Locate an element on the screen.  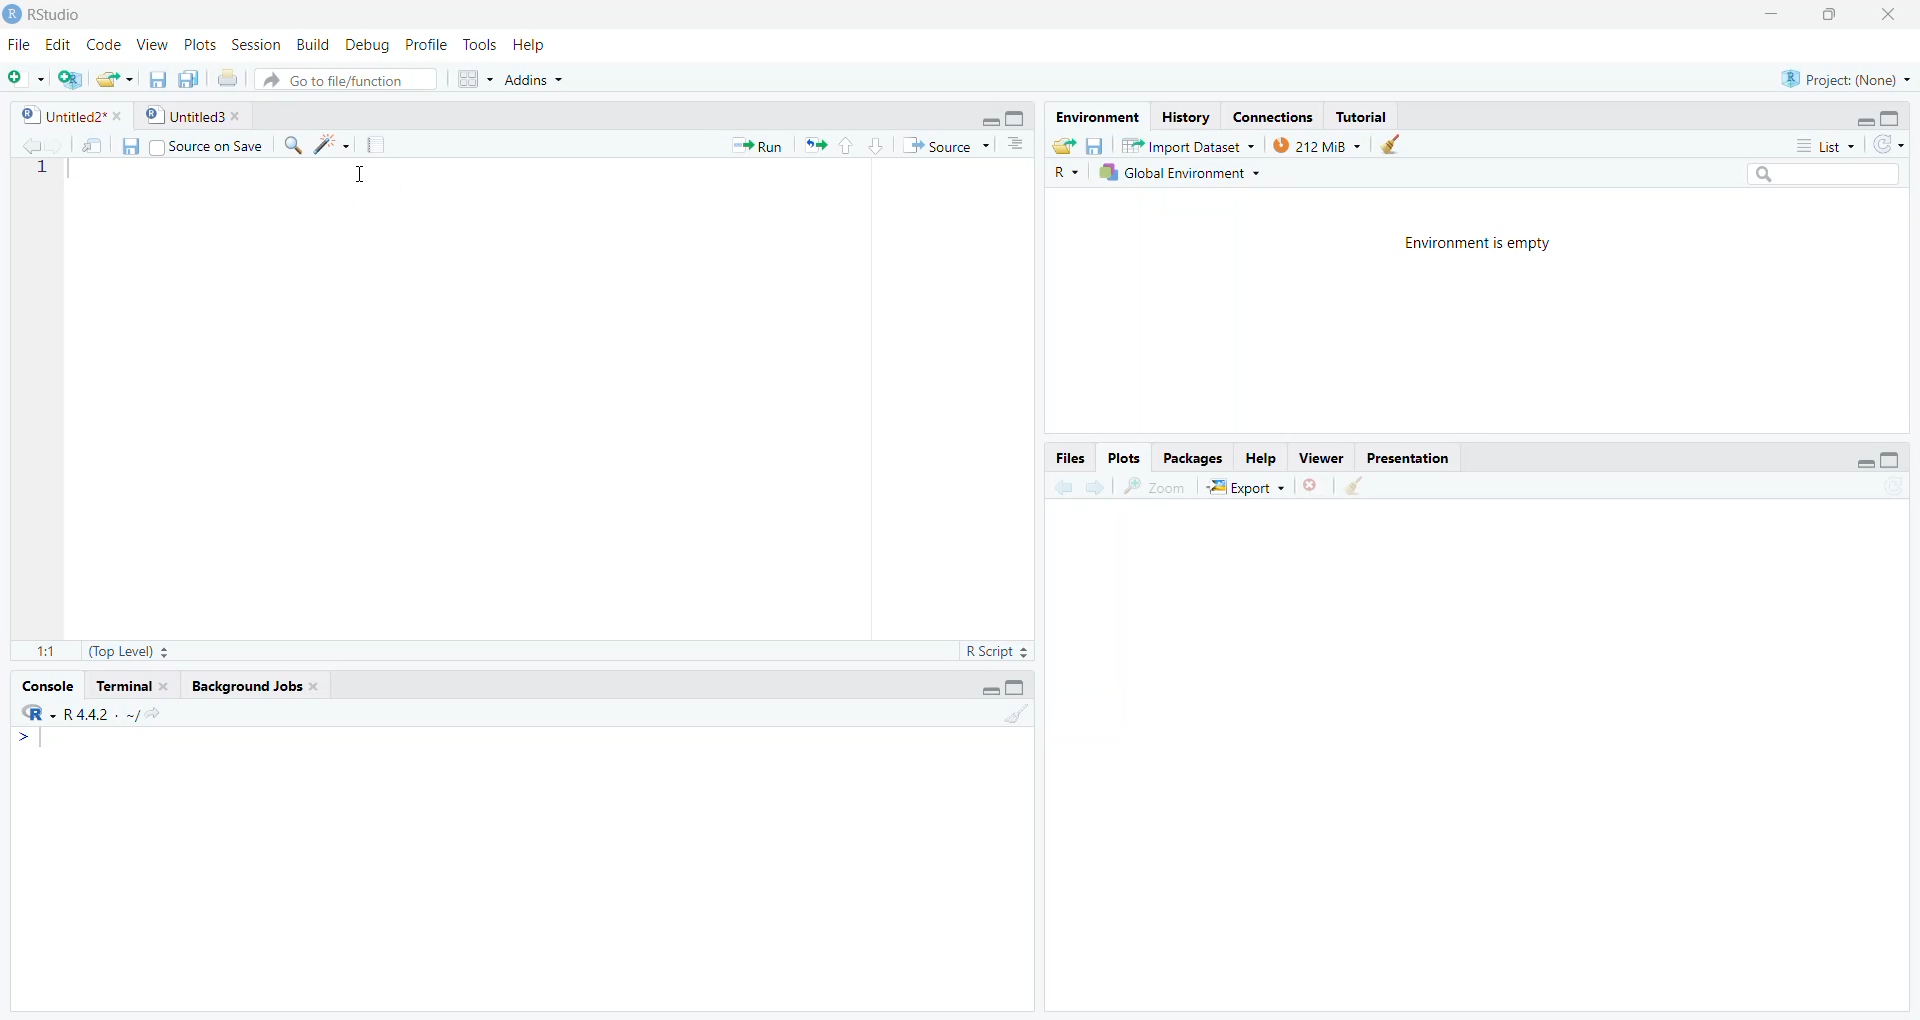
 is located at coordinates (468, 78).